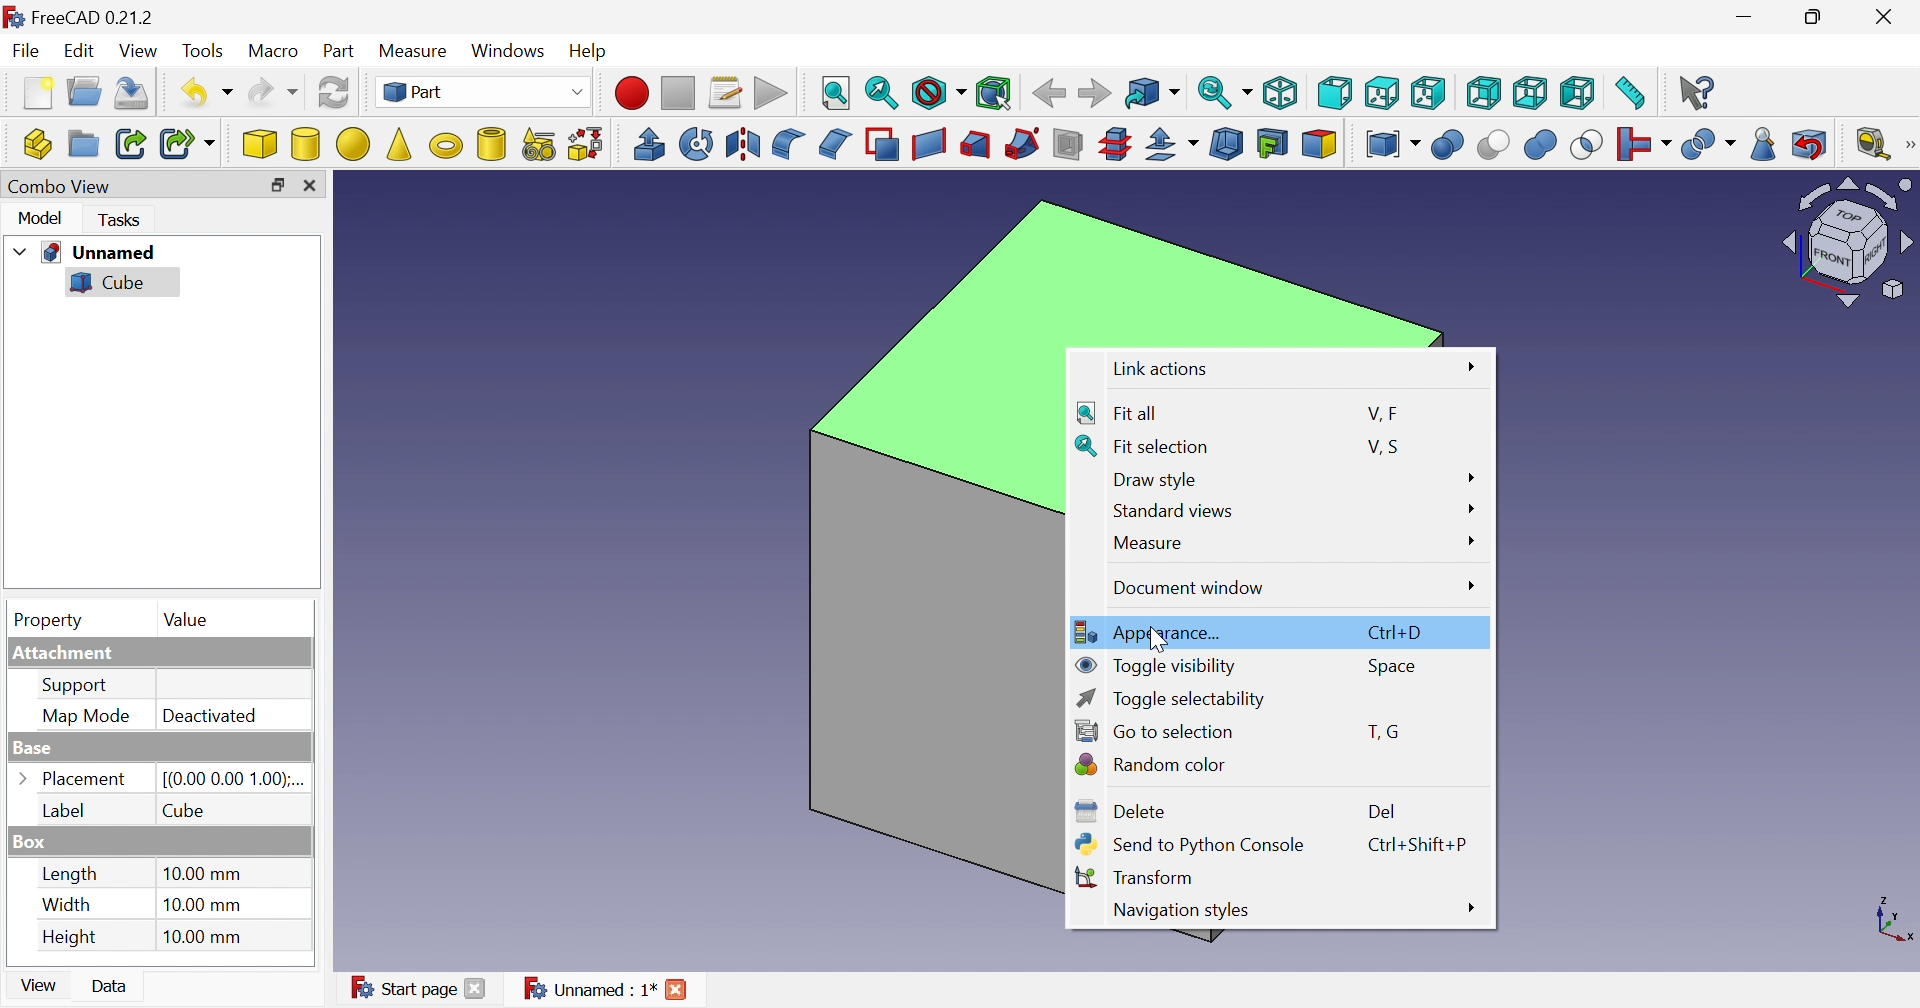  What do you see at coordinates (277, 186) in the screenshot?
I see `Restore down` at bounding box center [277, 186].